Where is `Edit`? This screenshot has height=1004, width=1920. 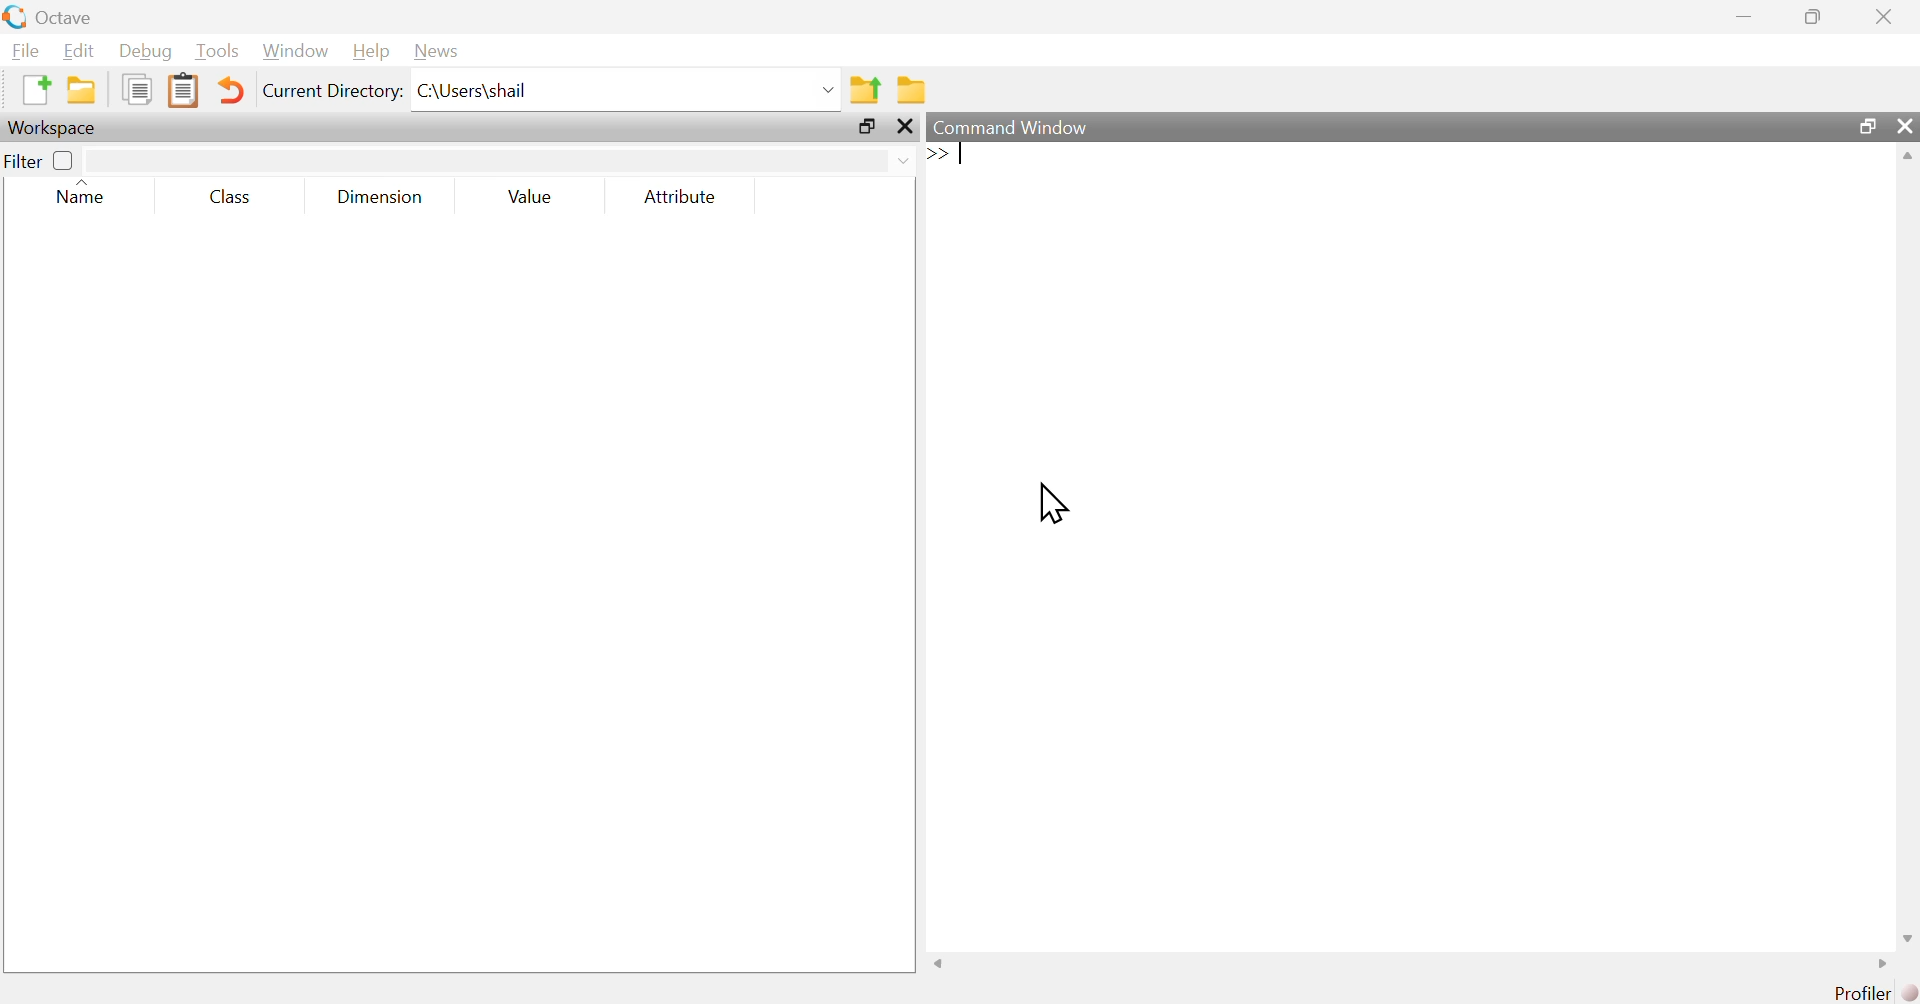 Edit is located at coordinates (77, 49).